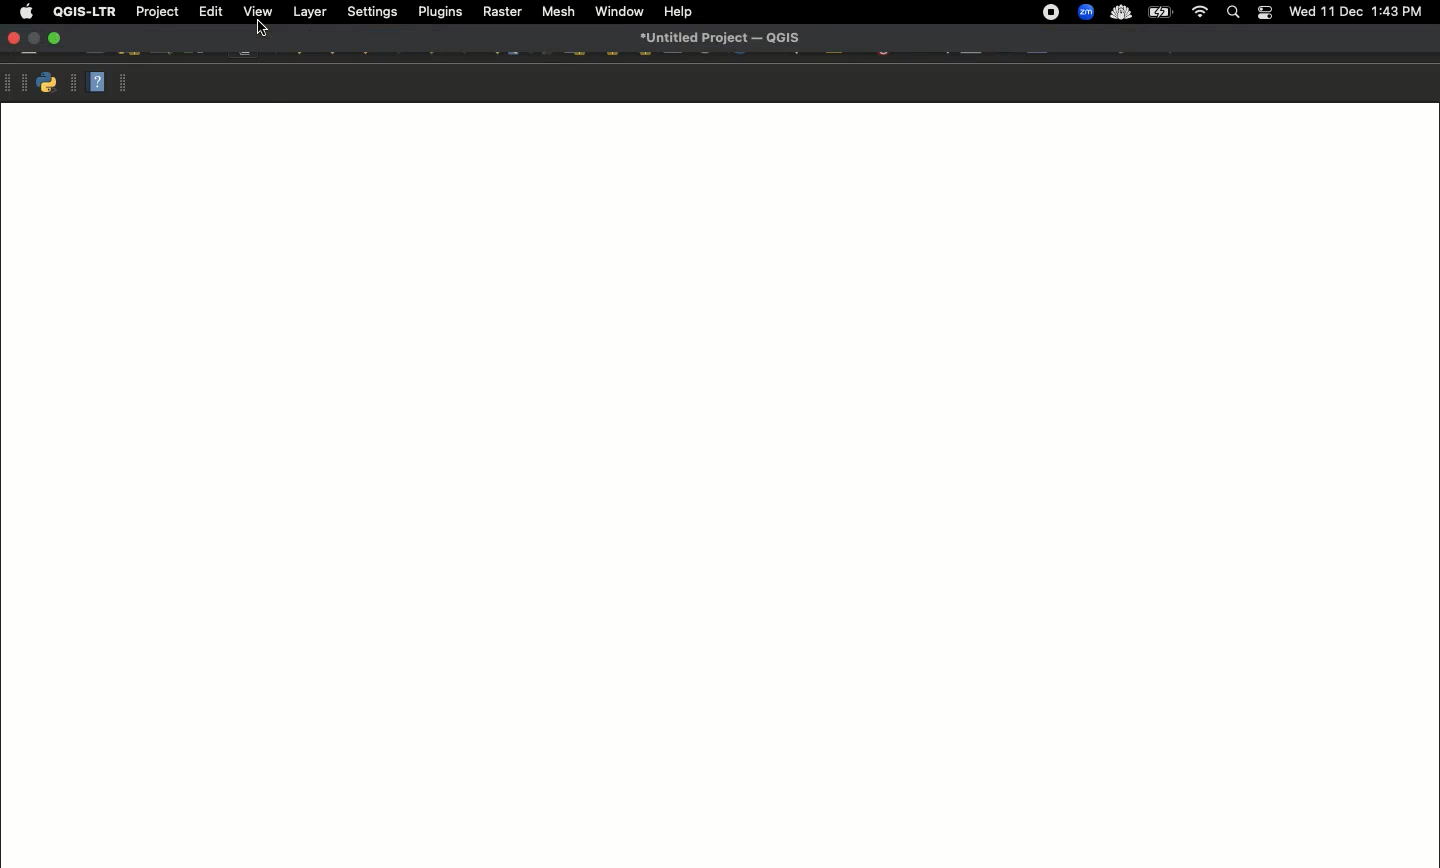 The image size is (1440, 868). Describe the element at coordinates (1164, 11) in the screenshot. I see `battery` at that location.